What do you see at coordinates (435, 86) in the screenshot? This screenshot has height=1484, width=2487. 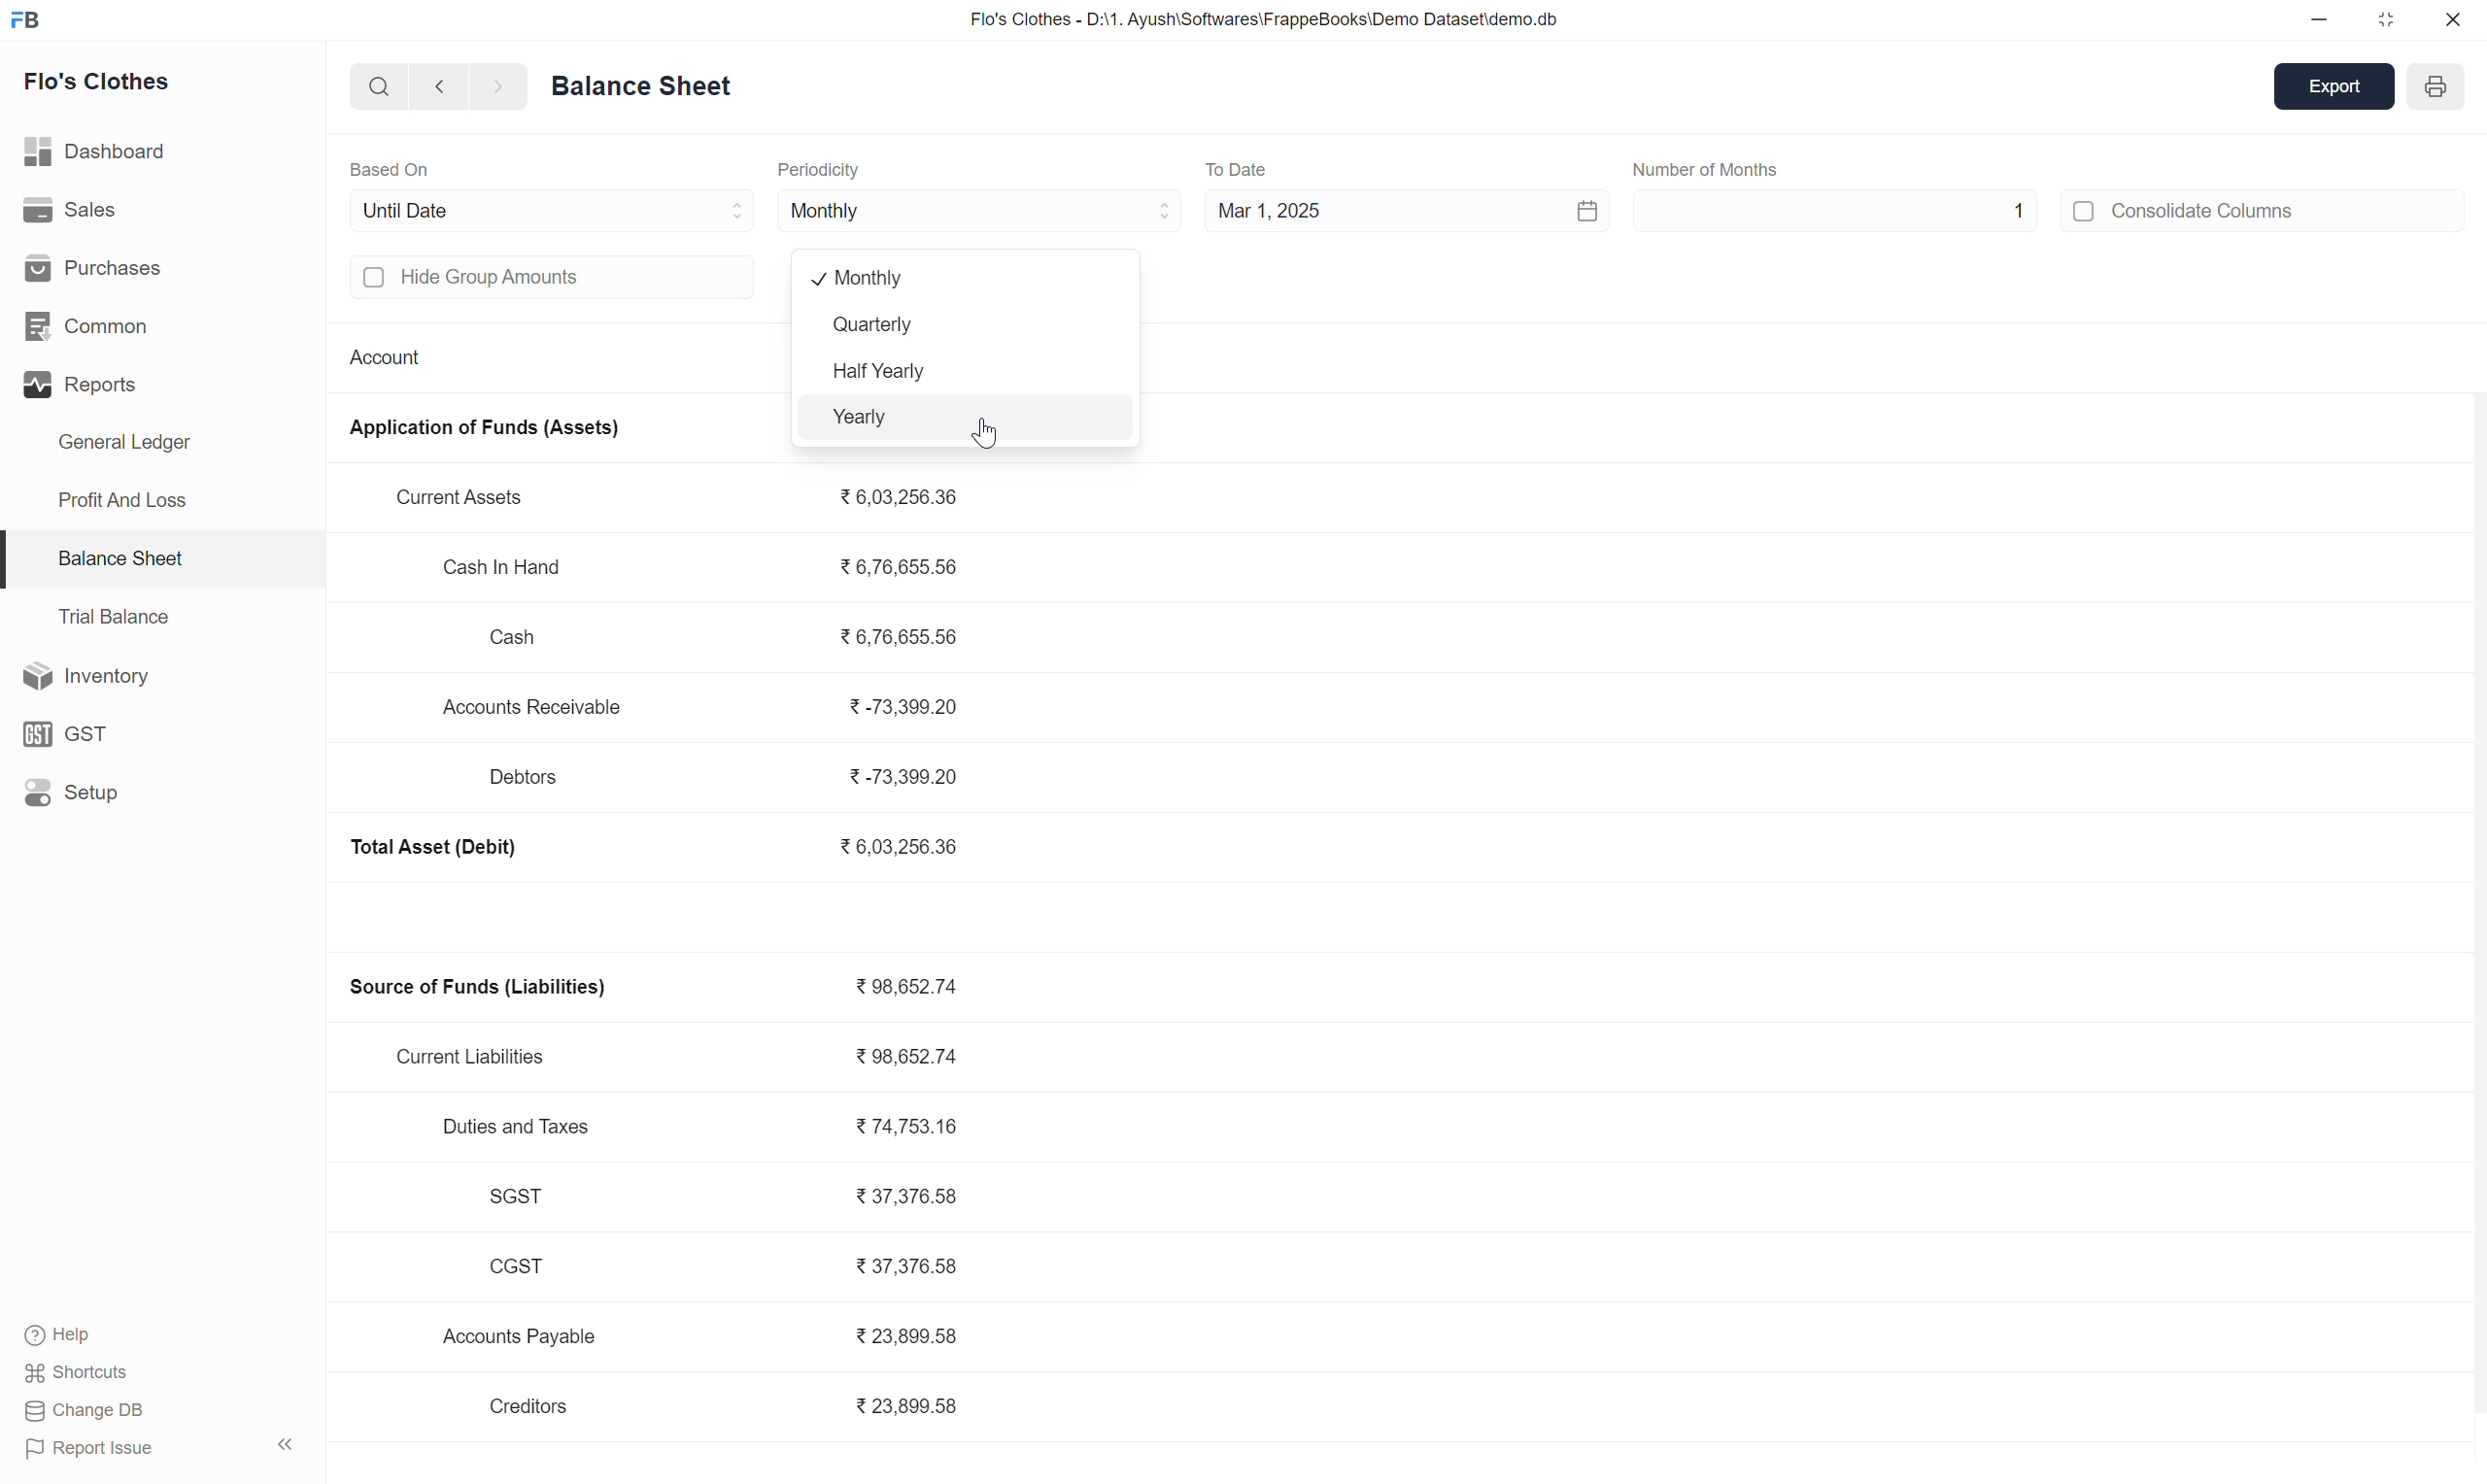 I see `backward` at bounding box center [435, 86].